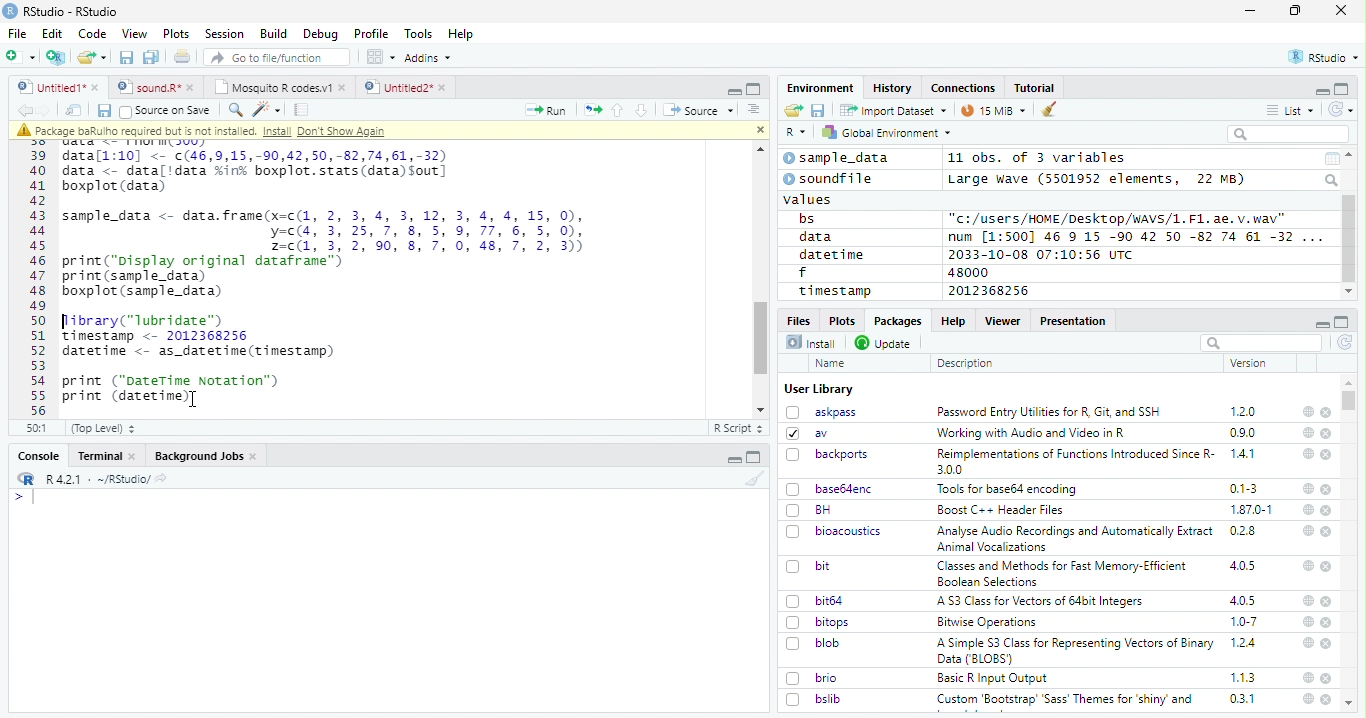 This screenshot has height=718, width=1366. I want to click on close, so click(1327, 566).